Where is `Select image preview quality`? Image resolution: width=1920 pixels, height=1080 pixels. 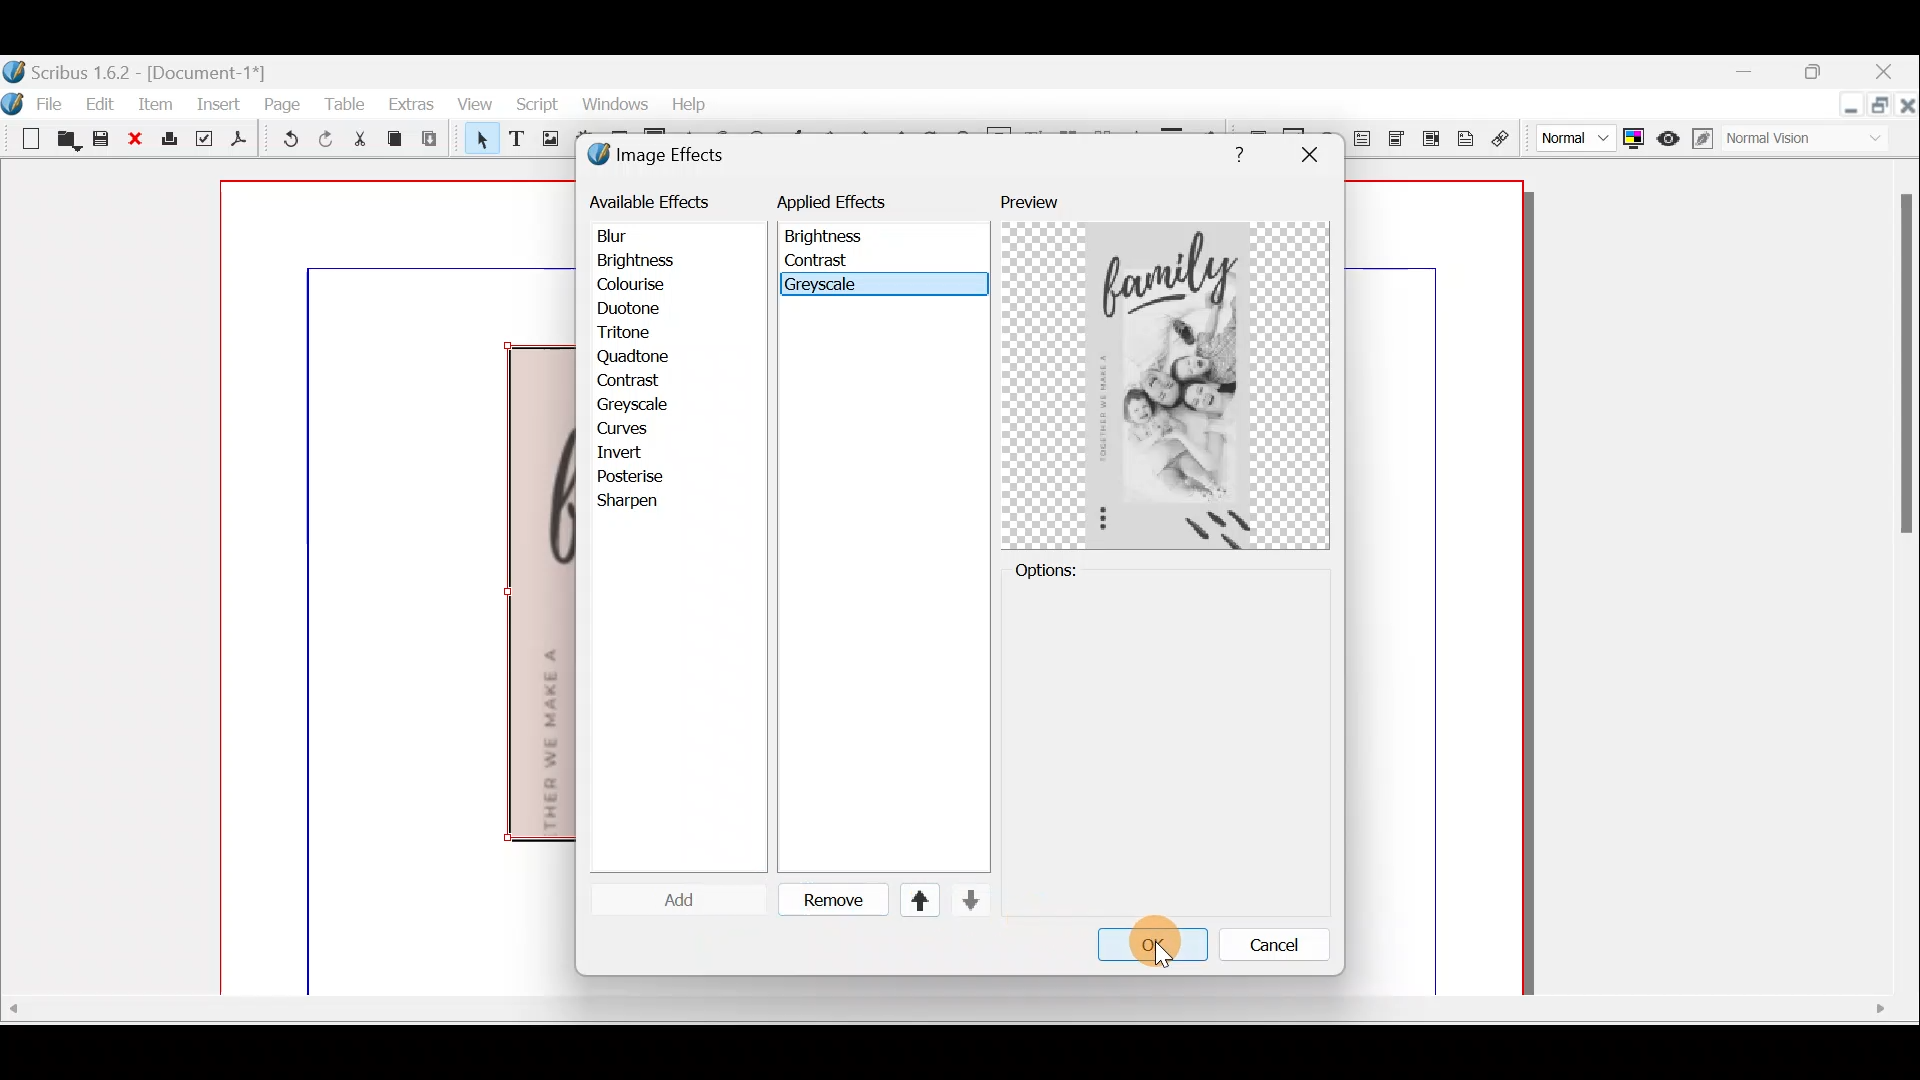 Select image preview quality is located at coordinates (1567, 140).